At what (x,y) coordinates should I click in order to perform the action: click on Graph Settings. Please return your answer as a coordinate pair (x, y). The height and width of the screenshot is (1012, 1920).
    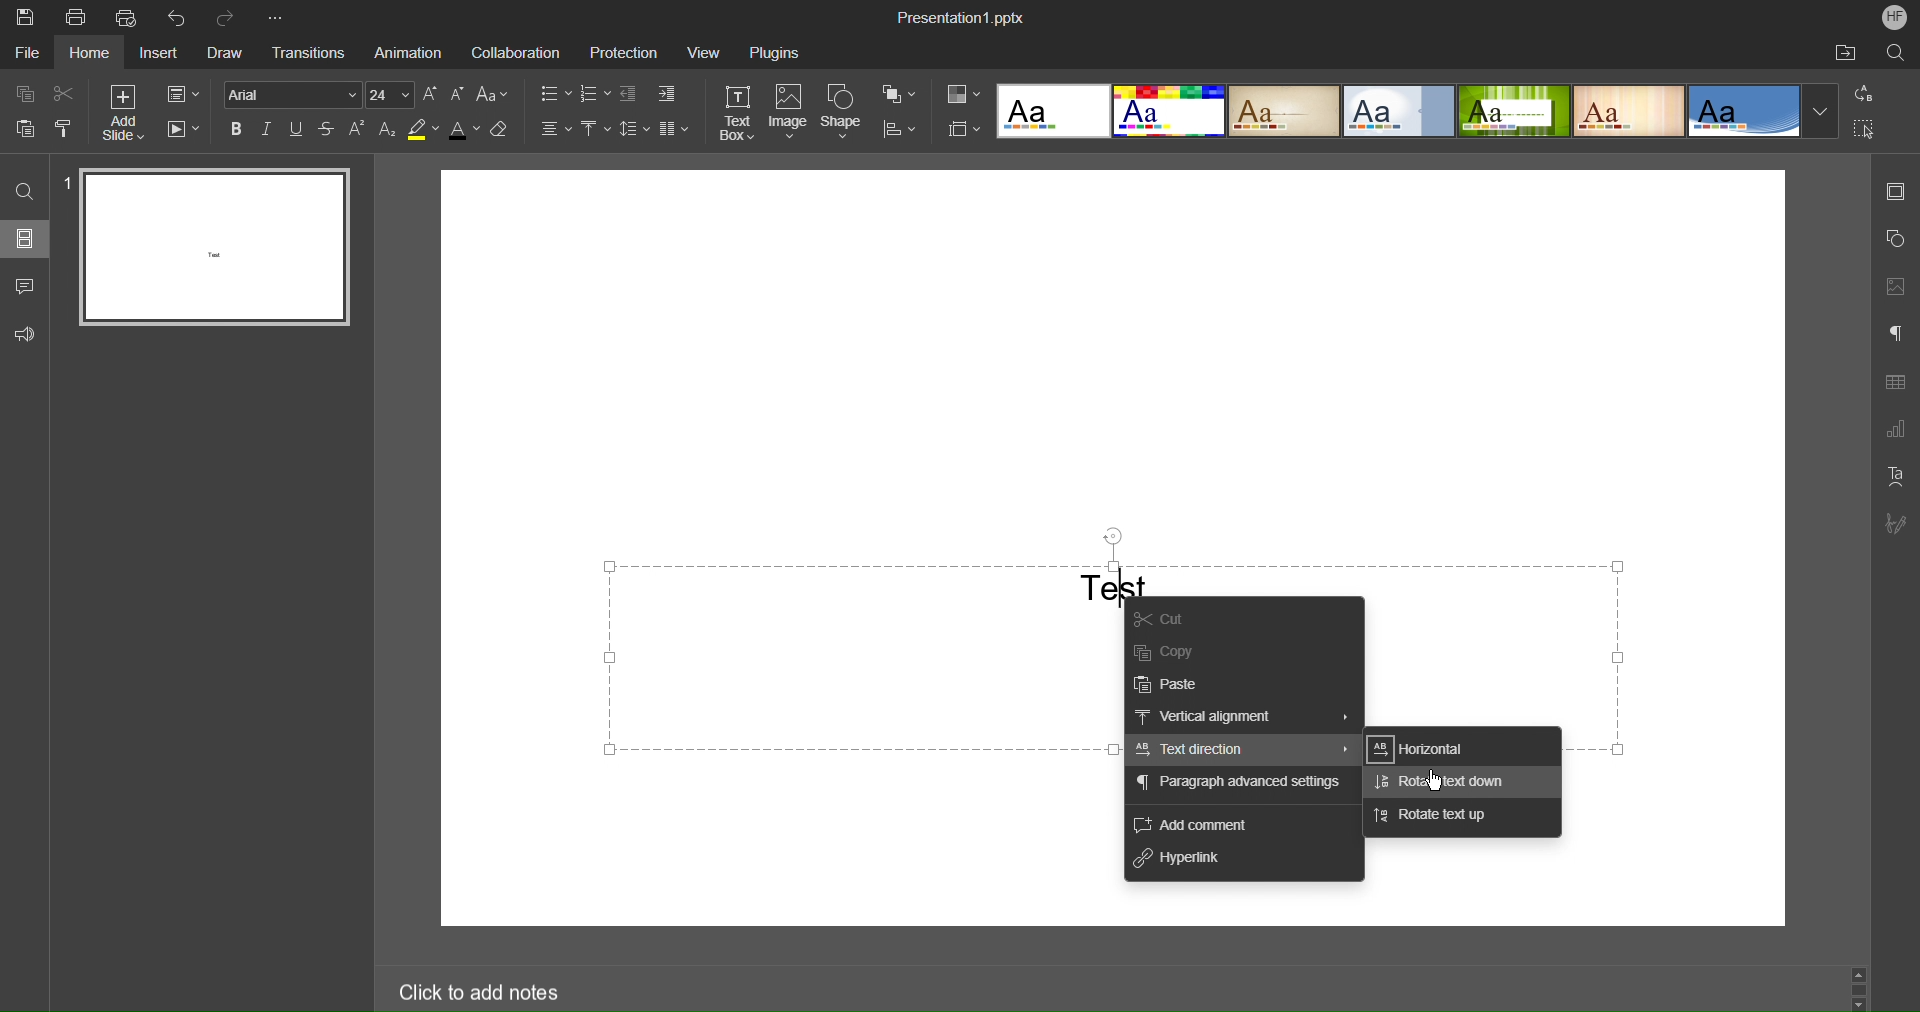
    Looking at the image, I should click on (1896, 430).